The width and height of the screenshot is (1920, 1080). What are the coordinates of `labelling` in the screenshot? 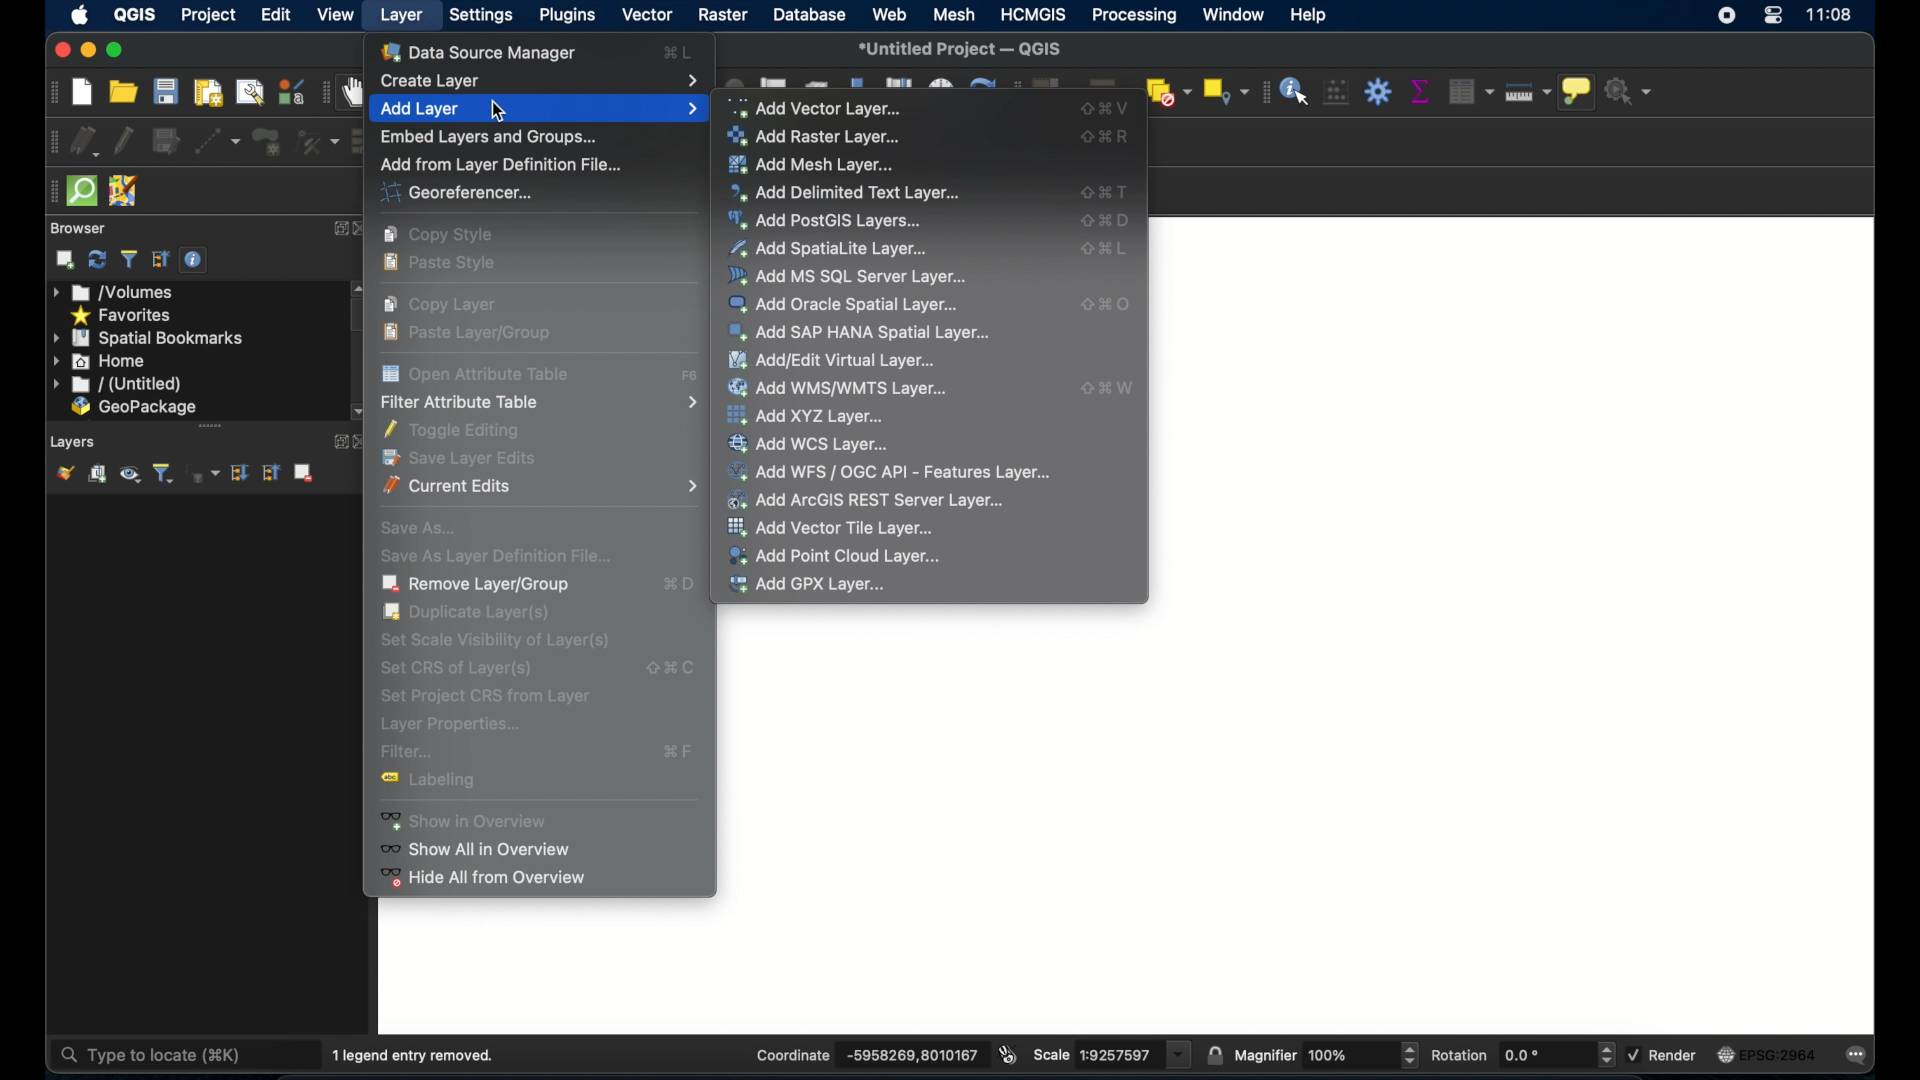 It's located at (440, 783).